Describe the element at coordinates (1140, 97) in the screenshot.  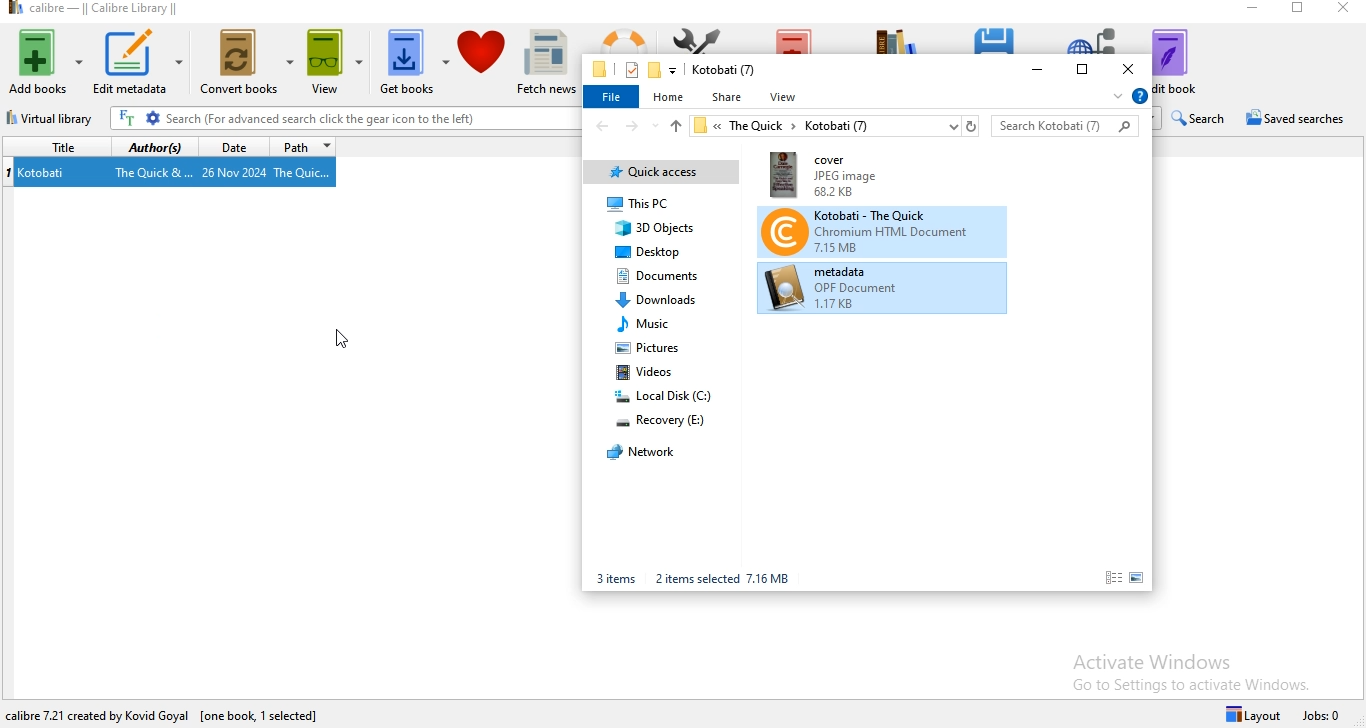
I see `help` at that location.